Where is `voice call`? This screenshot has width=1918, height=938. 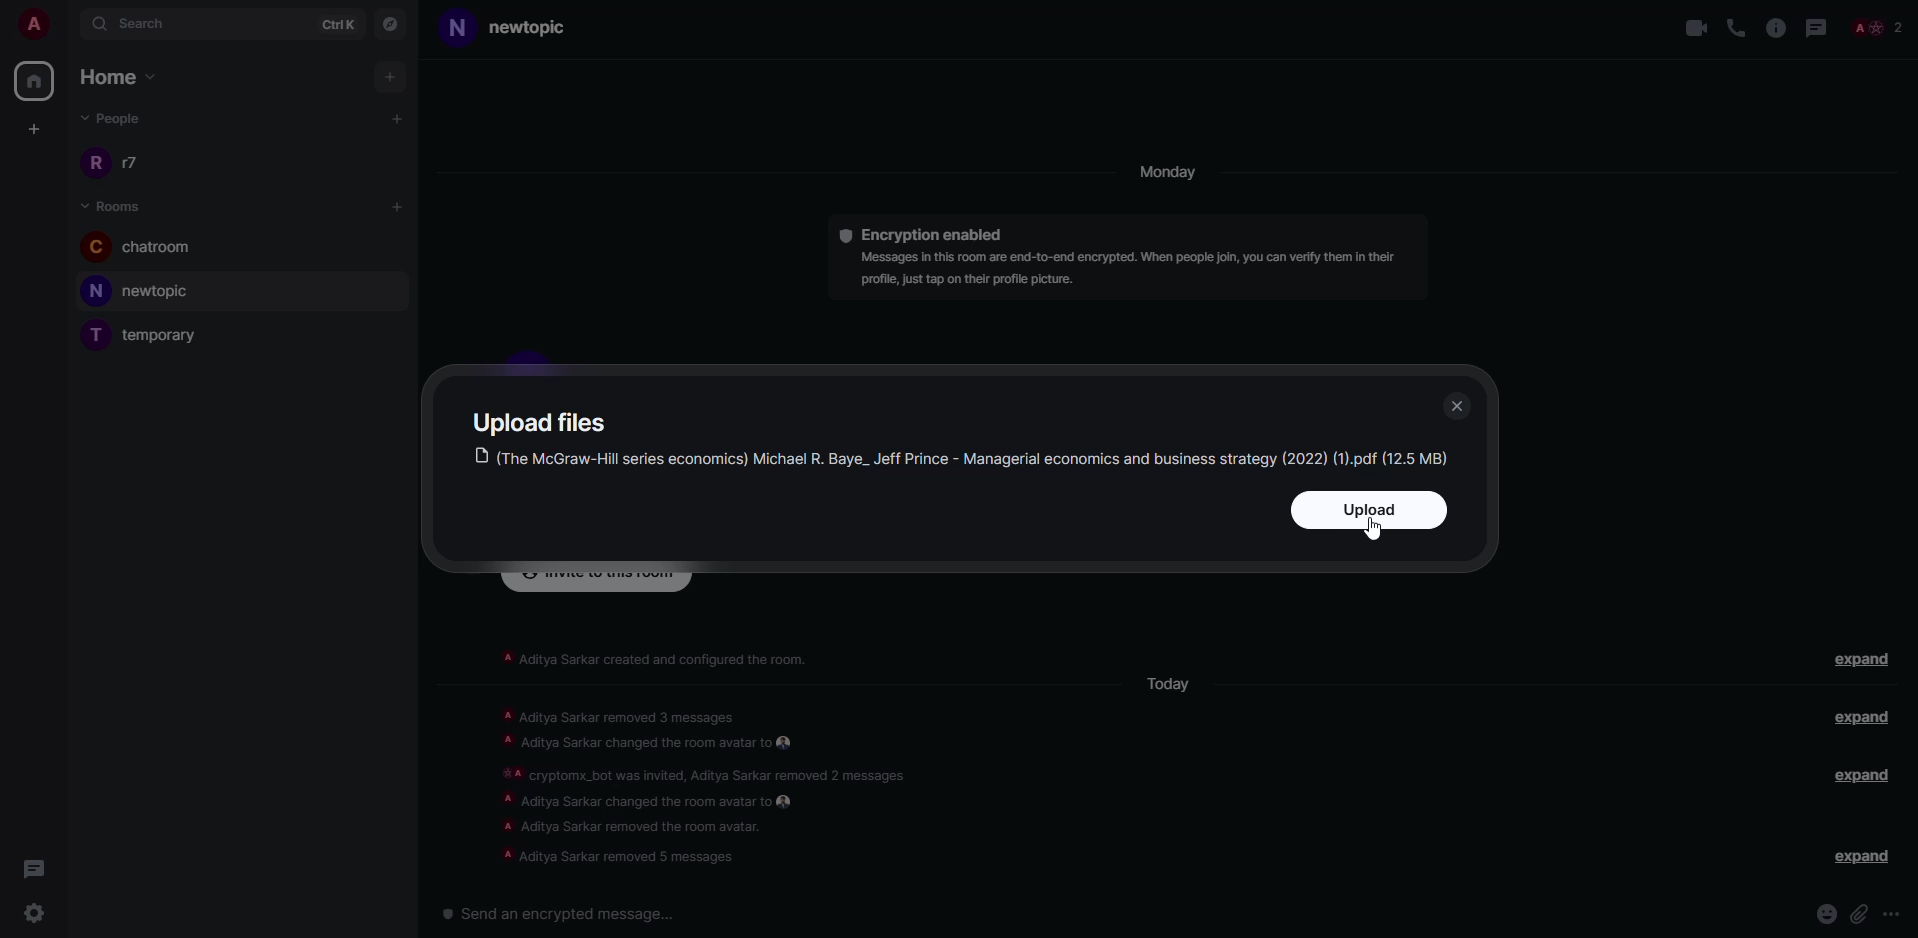
voice call is located at coordinates (1736, 27).